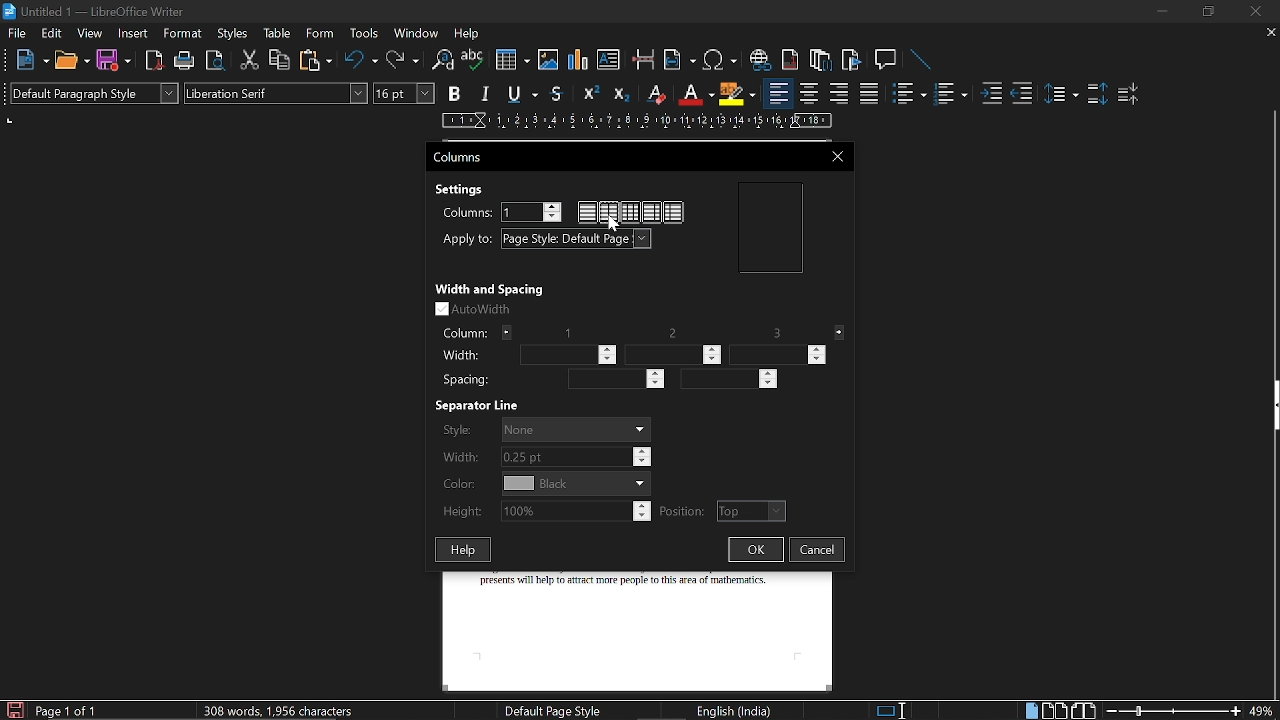  What do you see at coordinates (738, 94) in the screenshot?
I see `Highlights` at bounding box center [738, 94].